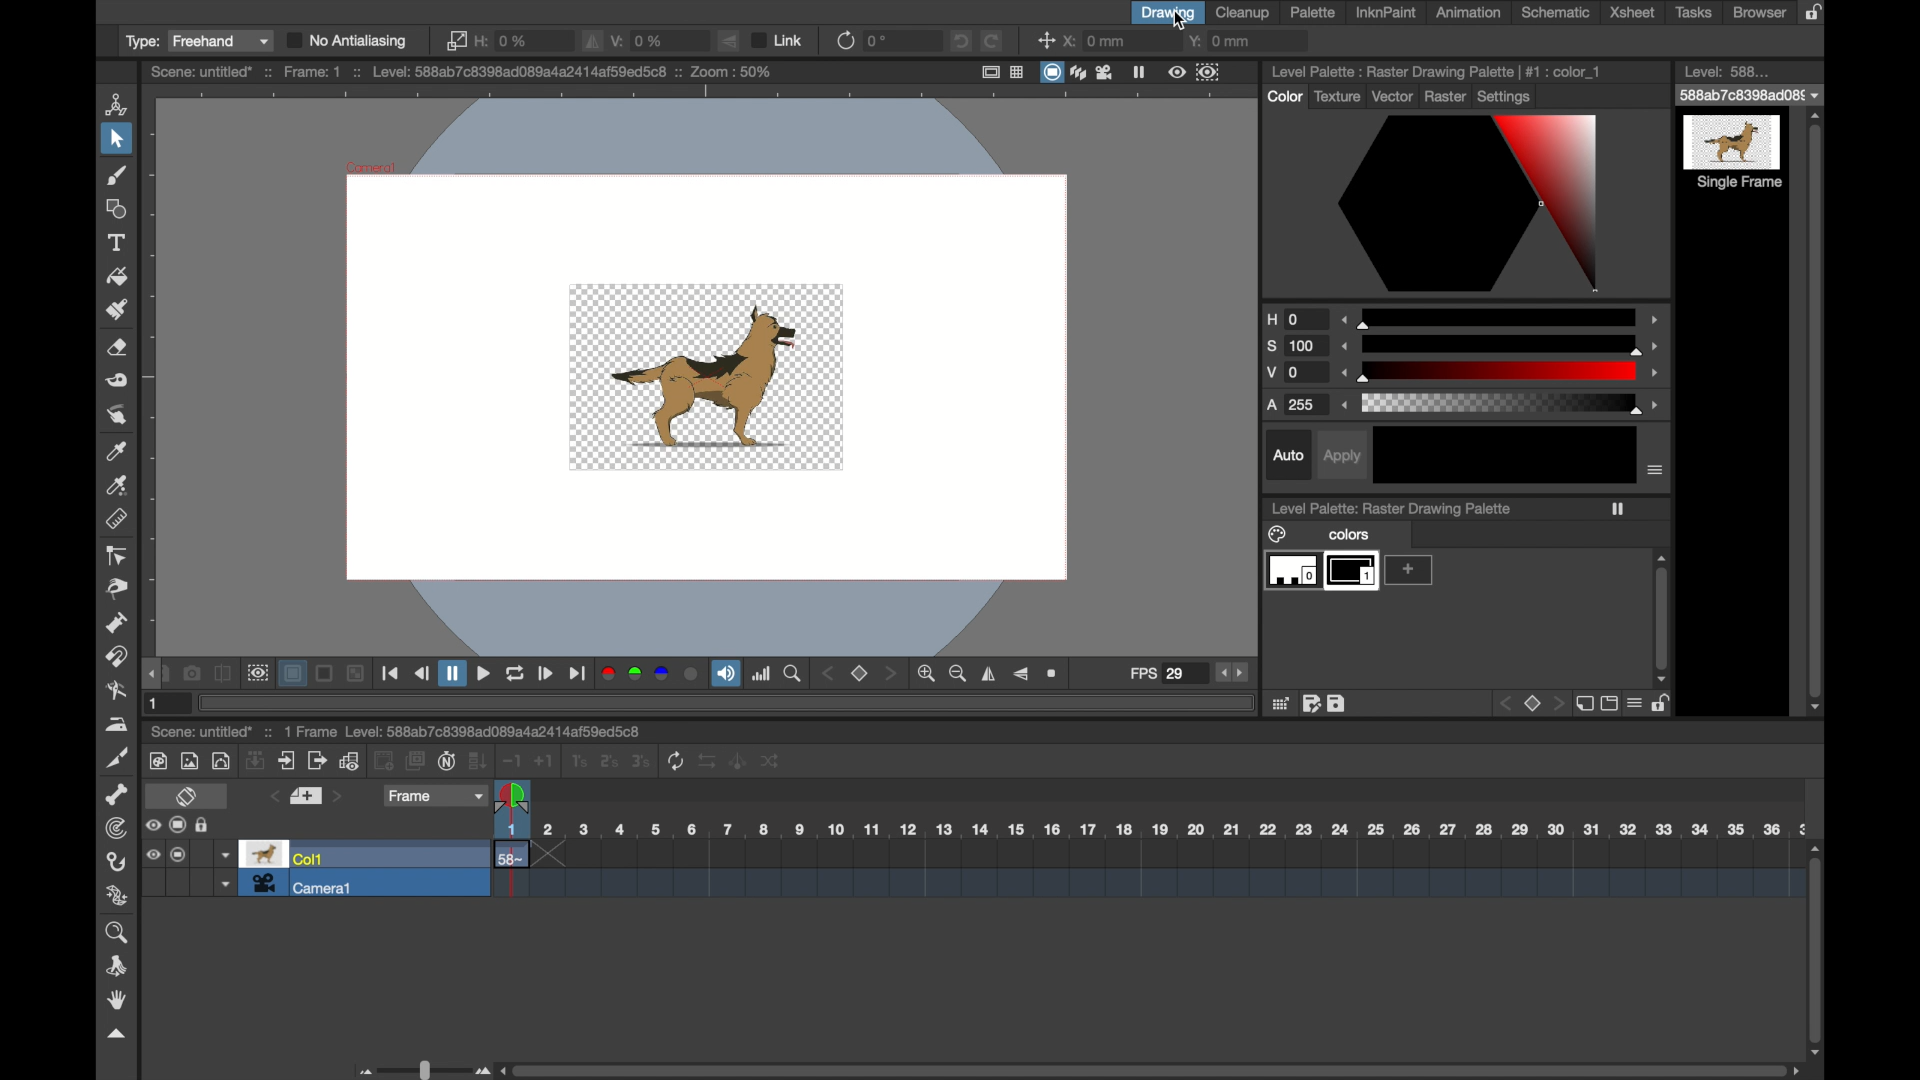 Image resolution: width=1920 pixels, height=1080 pixels. What do you see at coordinates (222, 854) in the screenshot?
I see `down` at bounding box center [222, 854].